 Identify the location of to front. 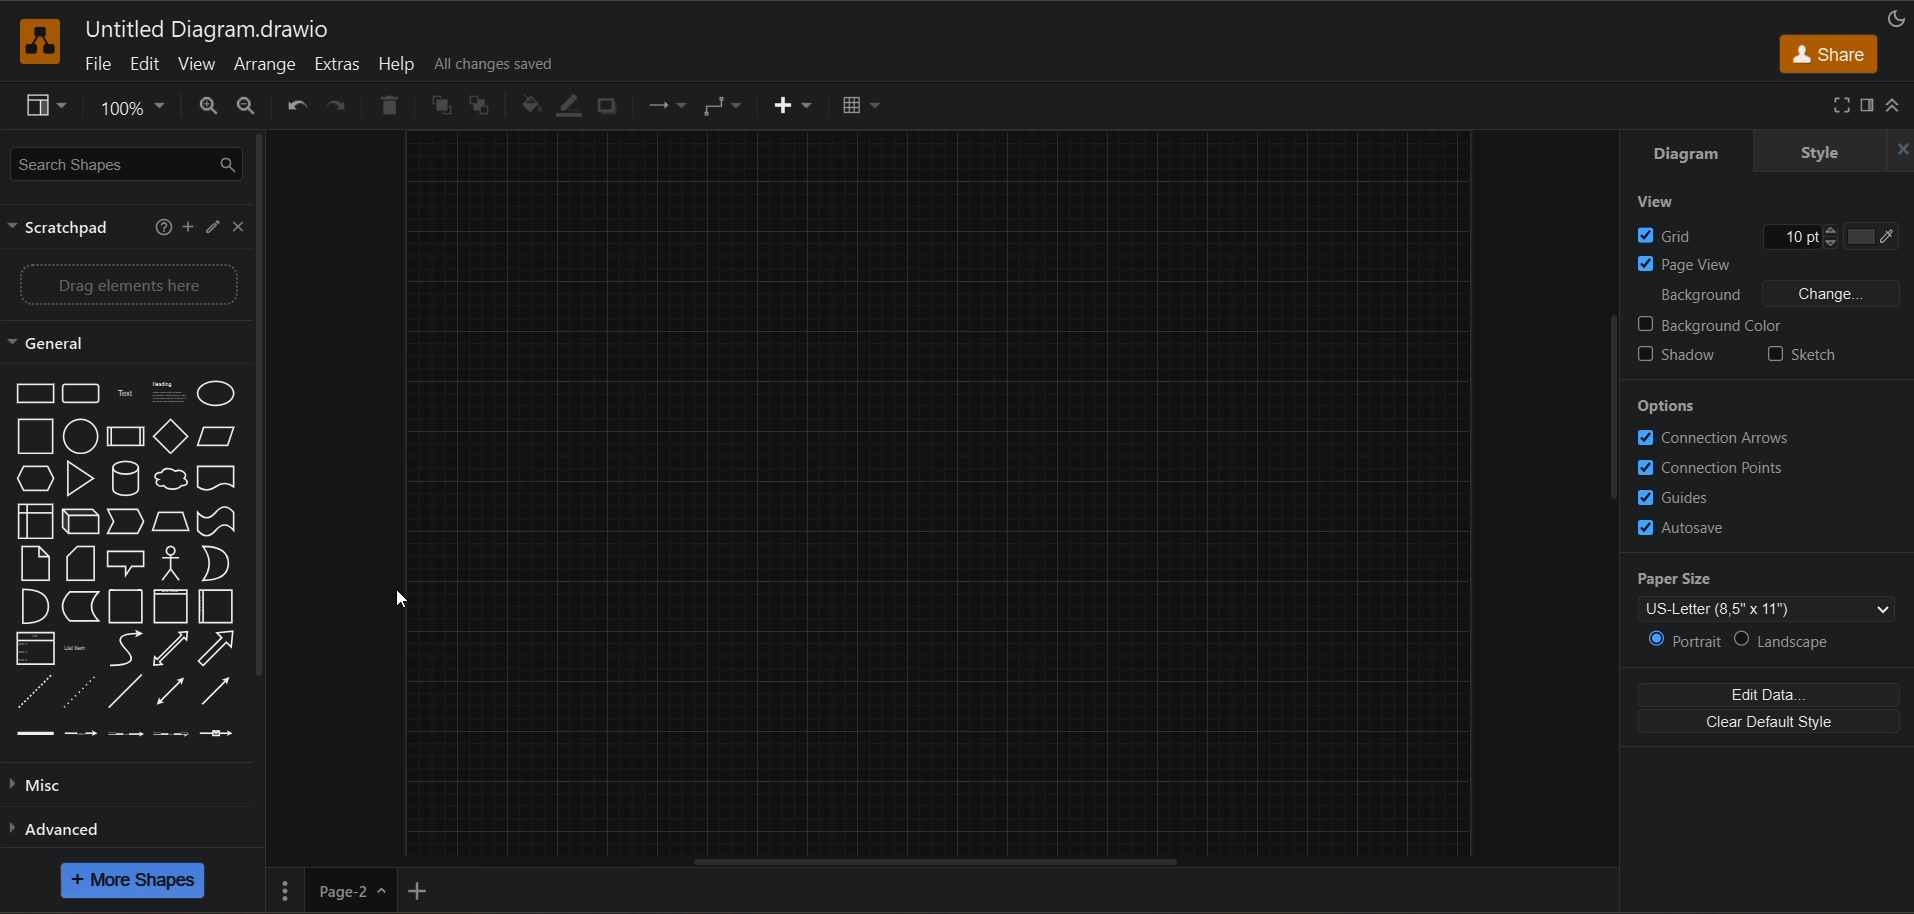
(440, 105).